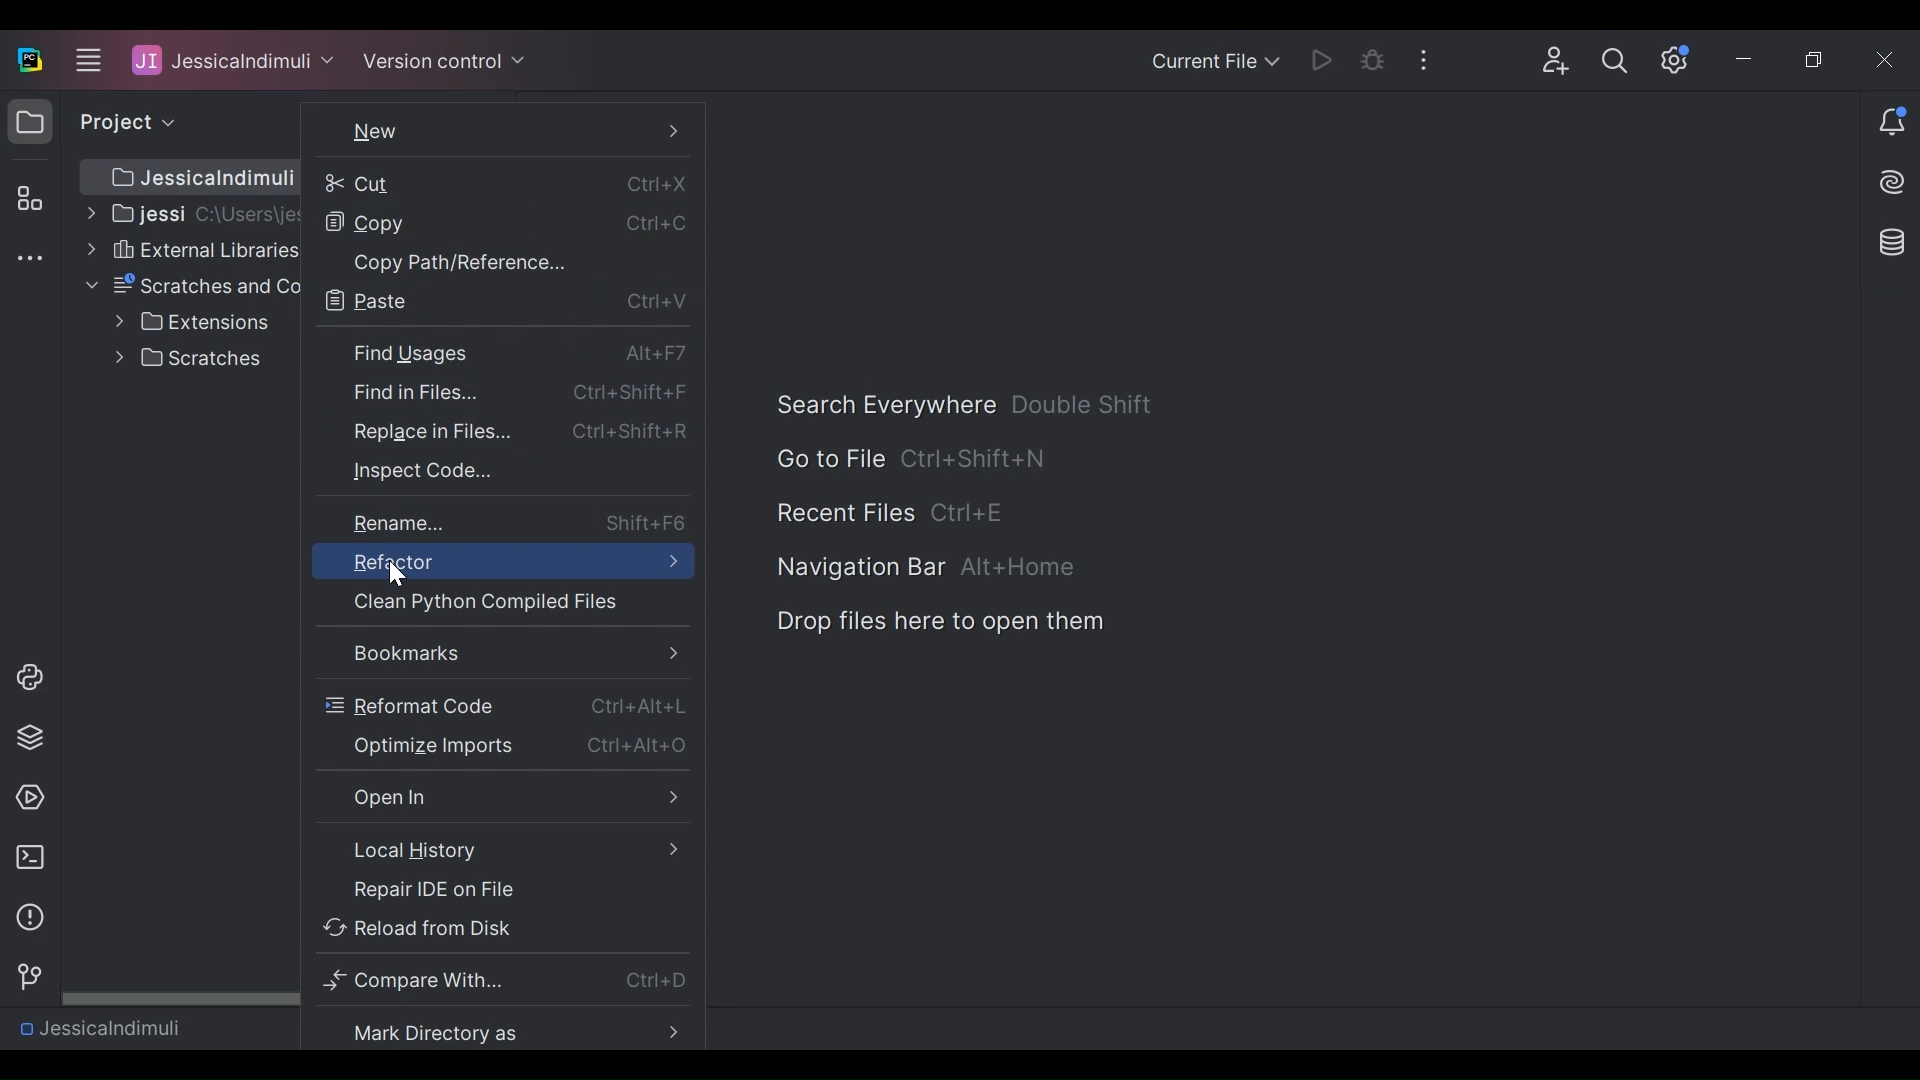 This screenshot has width=1920, height=1080. Describe the element at coordinates (24, 977) in the screenshot. I see `version control` at that location.